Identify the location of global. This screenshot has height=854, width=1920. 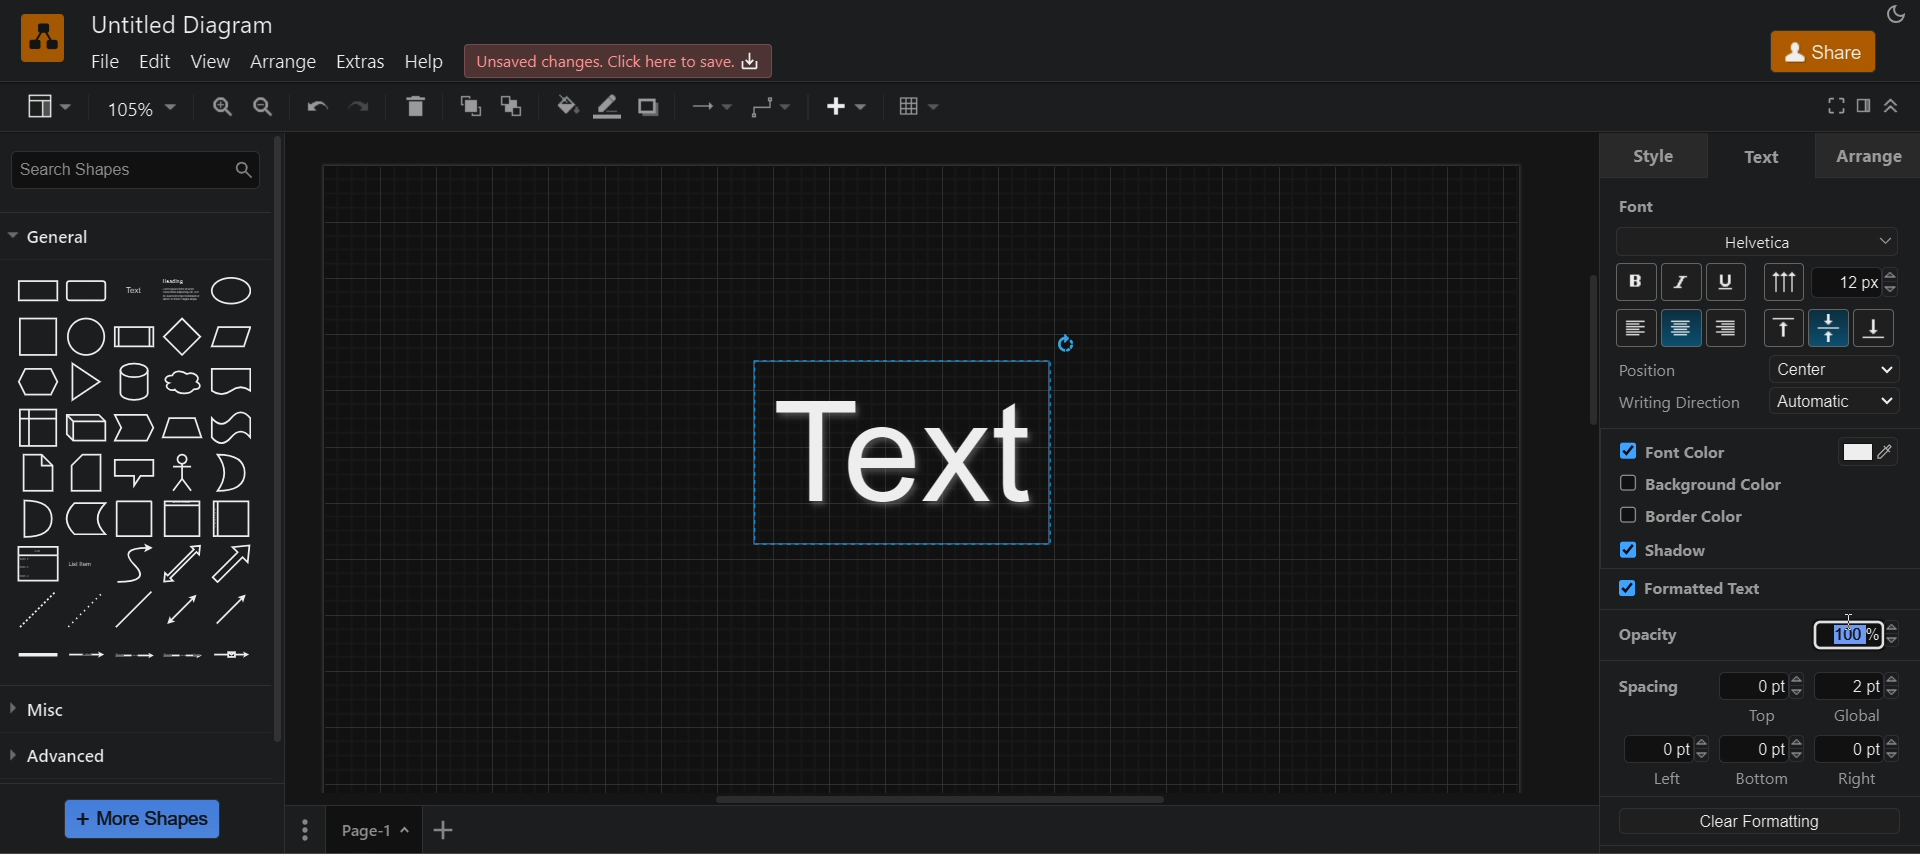
(1857, 716).